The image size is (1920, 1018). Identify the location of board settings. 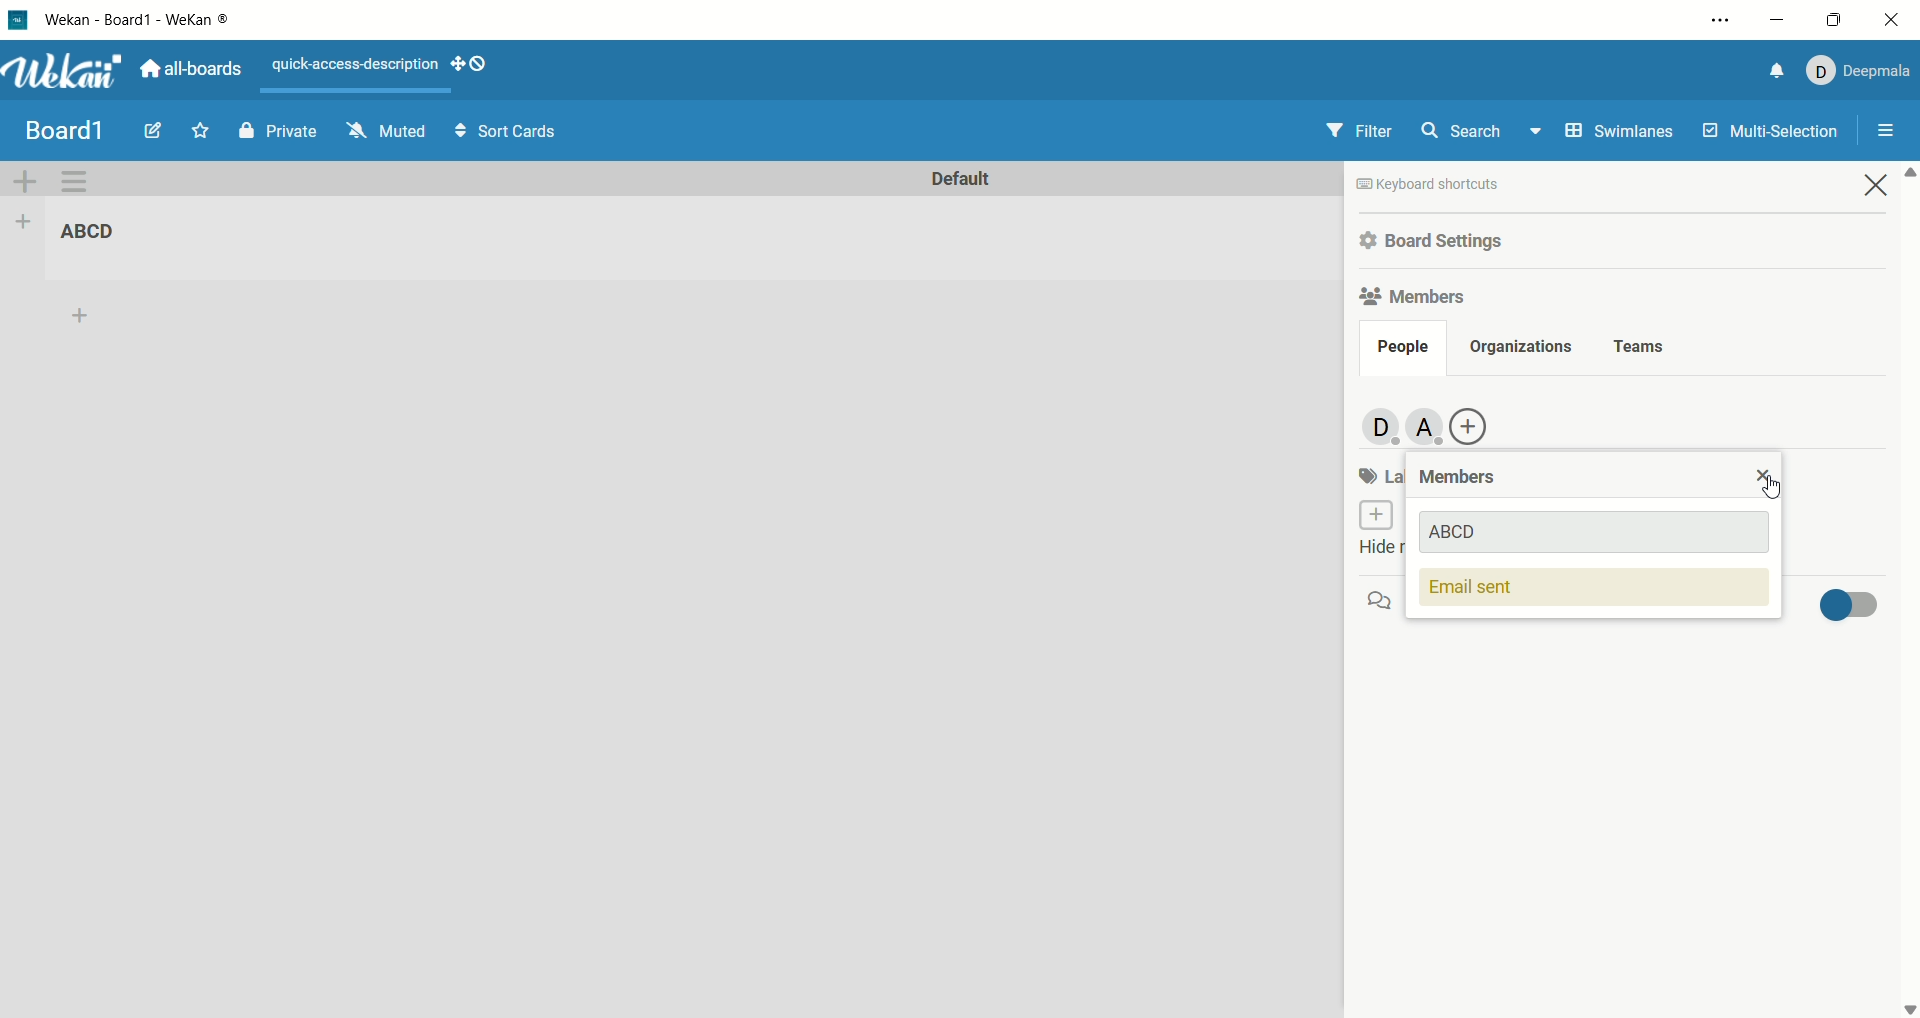
(1436, 243).